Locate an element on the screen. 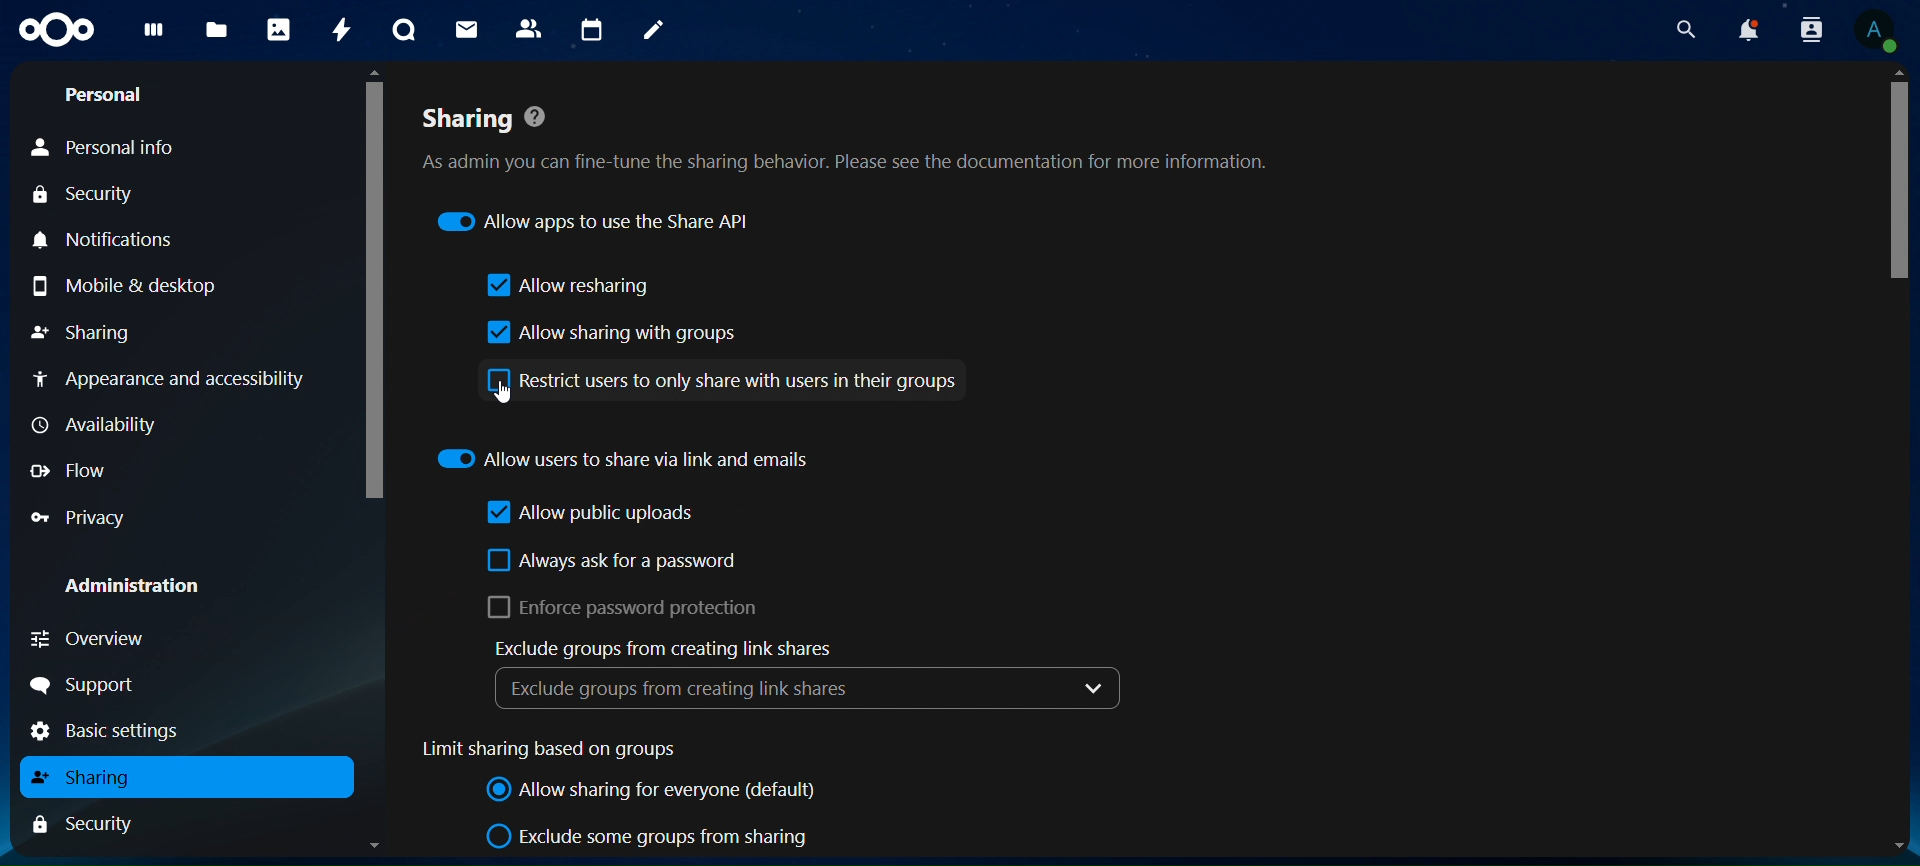 Image resolution: width=1920 pixels, height=866 pixels. always ask for password is located at coordinates (612, 560).